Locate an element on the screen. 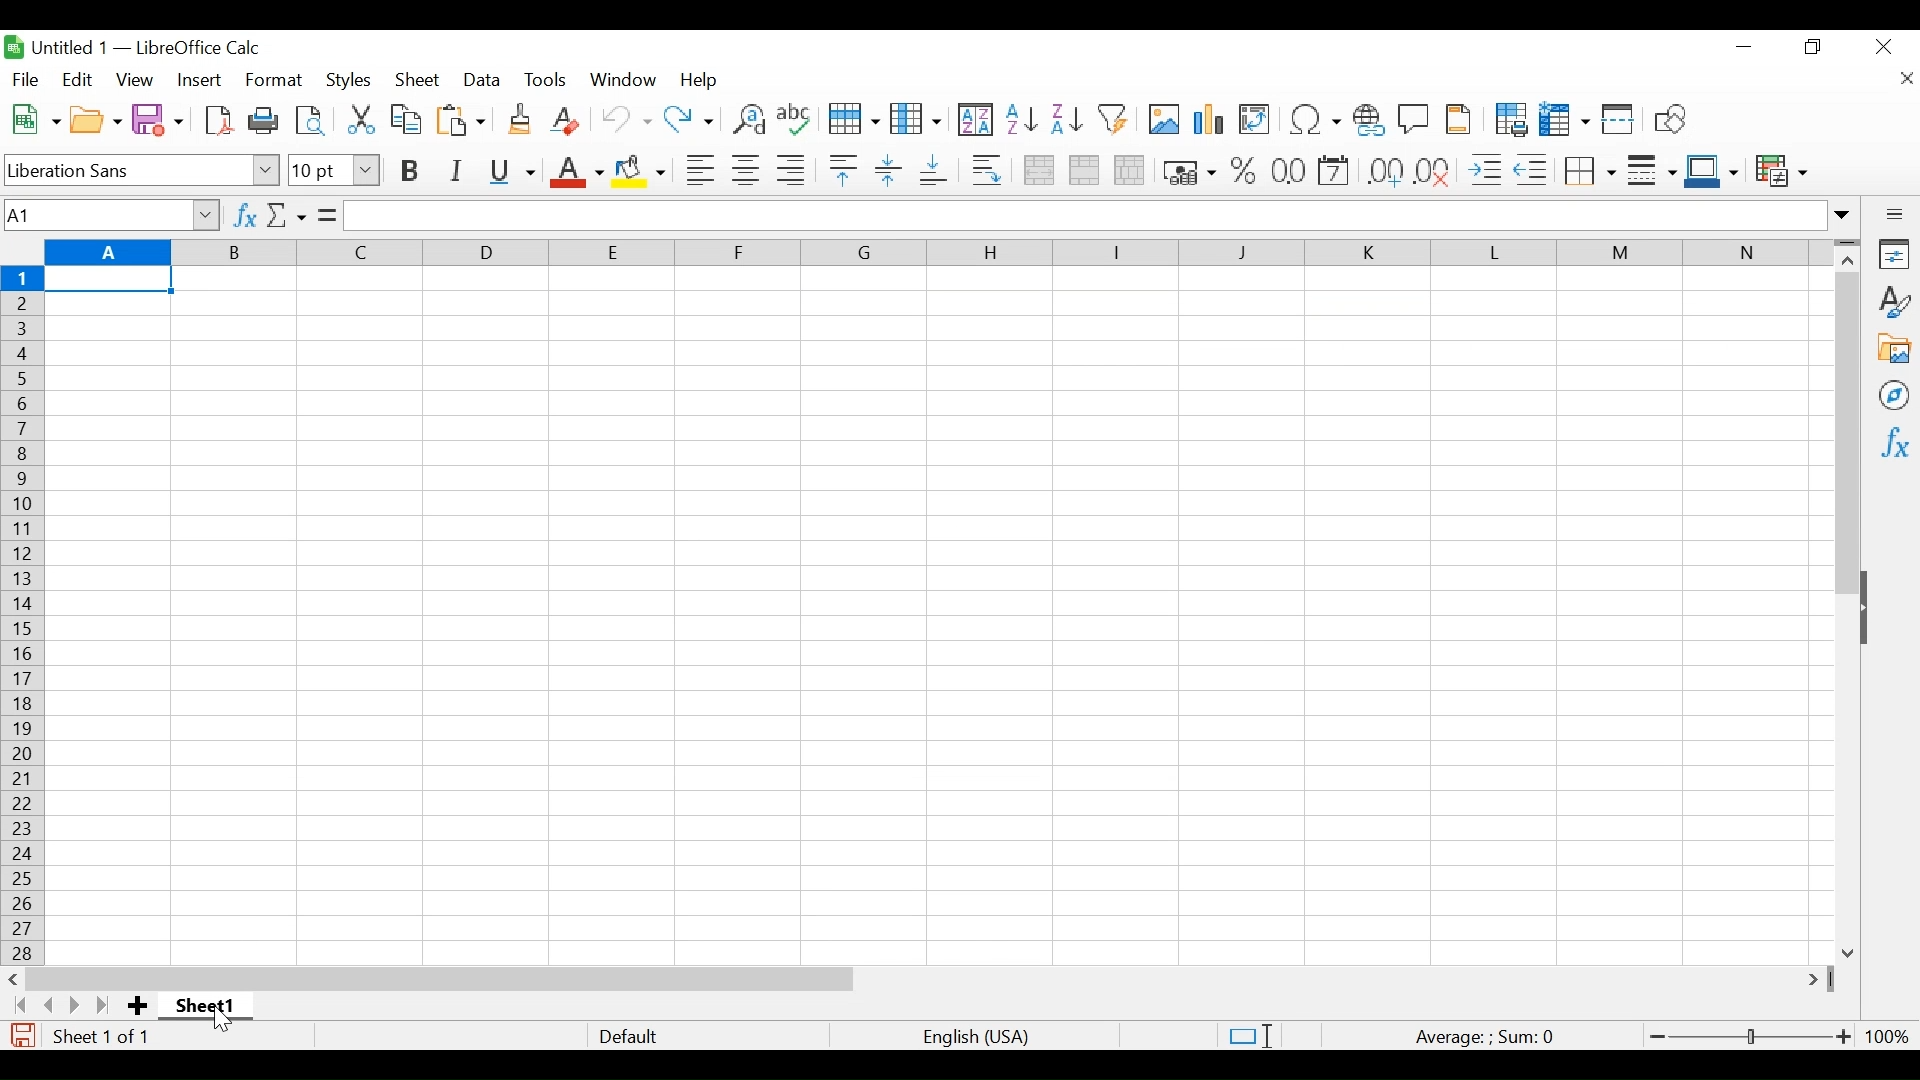 The width and height of the screenshot is (1920, 1080). Format is located at coordinates (272, 80).